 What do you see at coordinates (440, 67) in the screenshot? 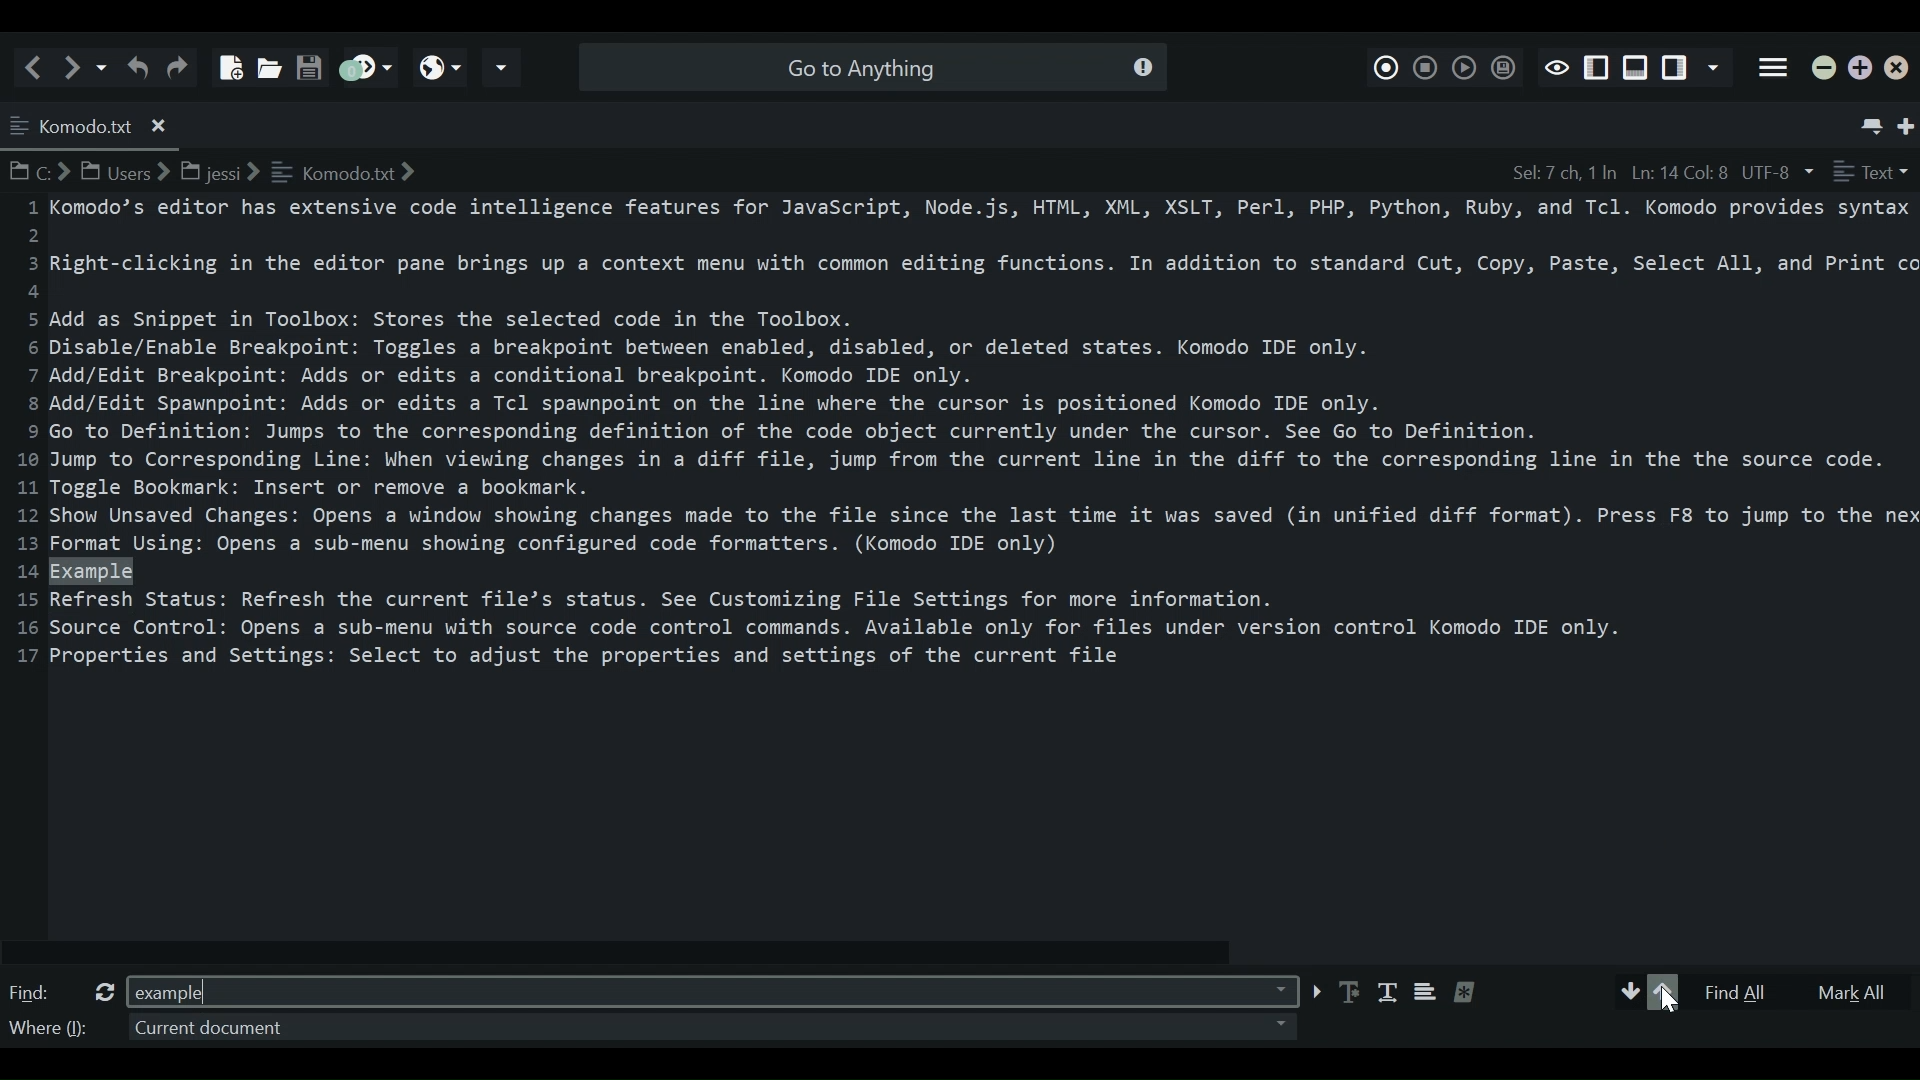
I see `View in browser` at bounding box center [440, 67].